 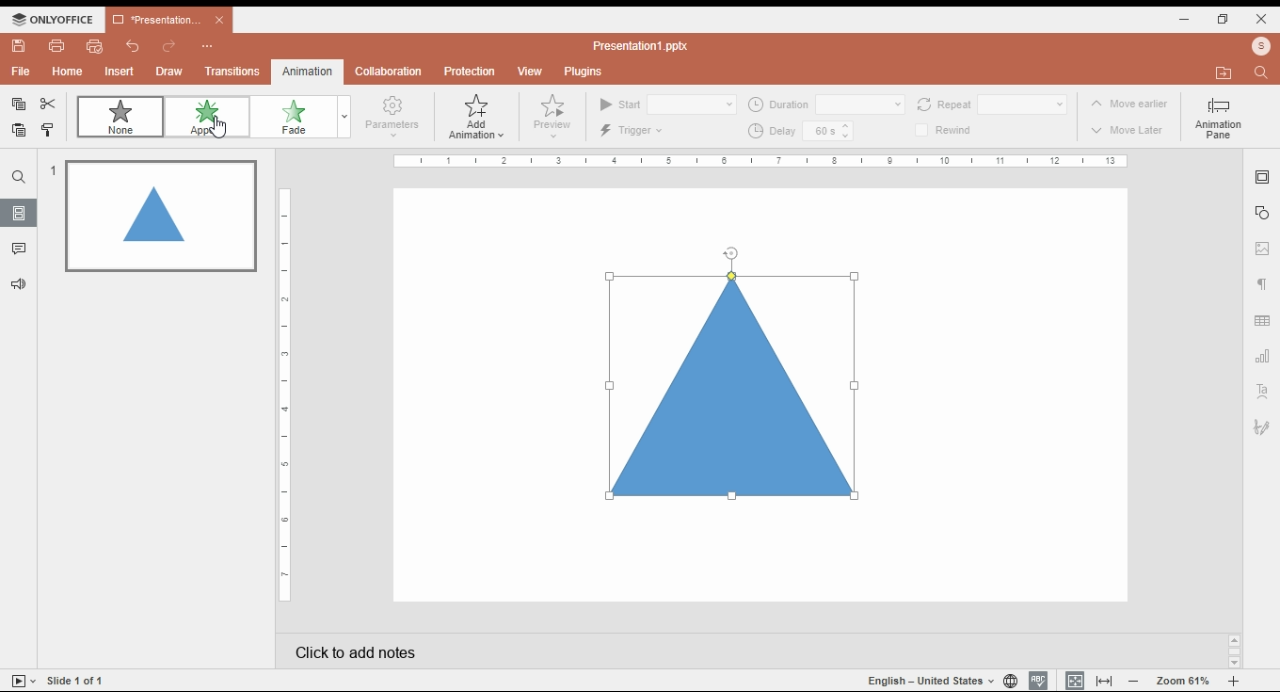 I want to click on selected shape, so click(x=736, y=386).